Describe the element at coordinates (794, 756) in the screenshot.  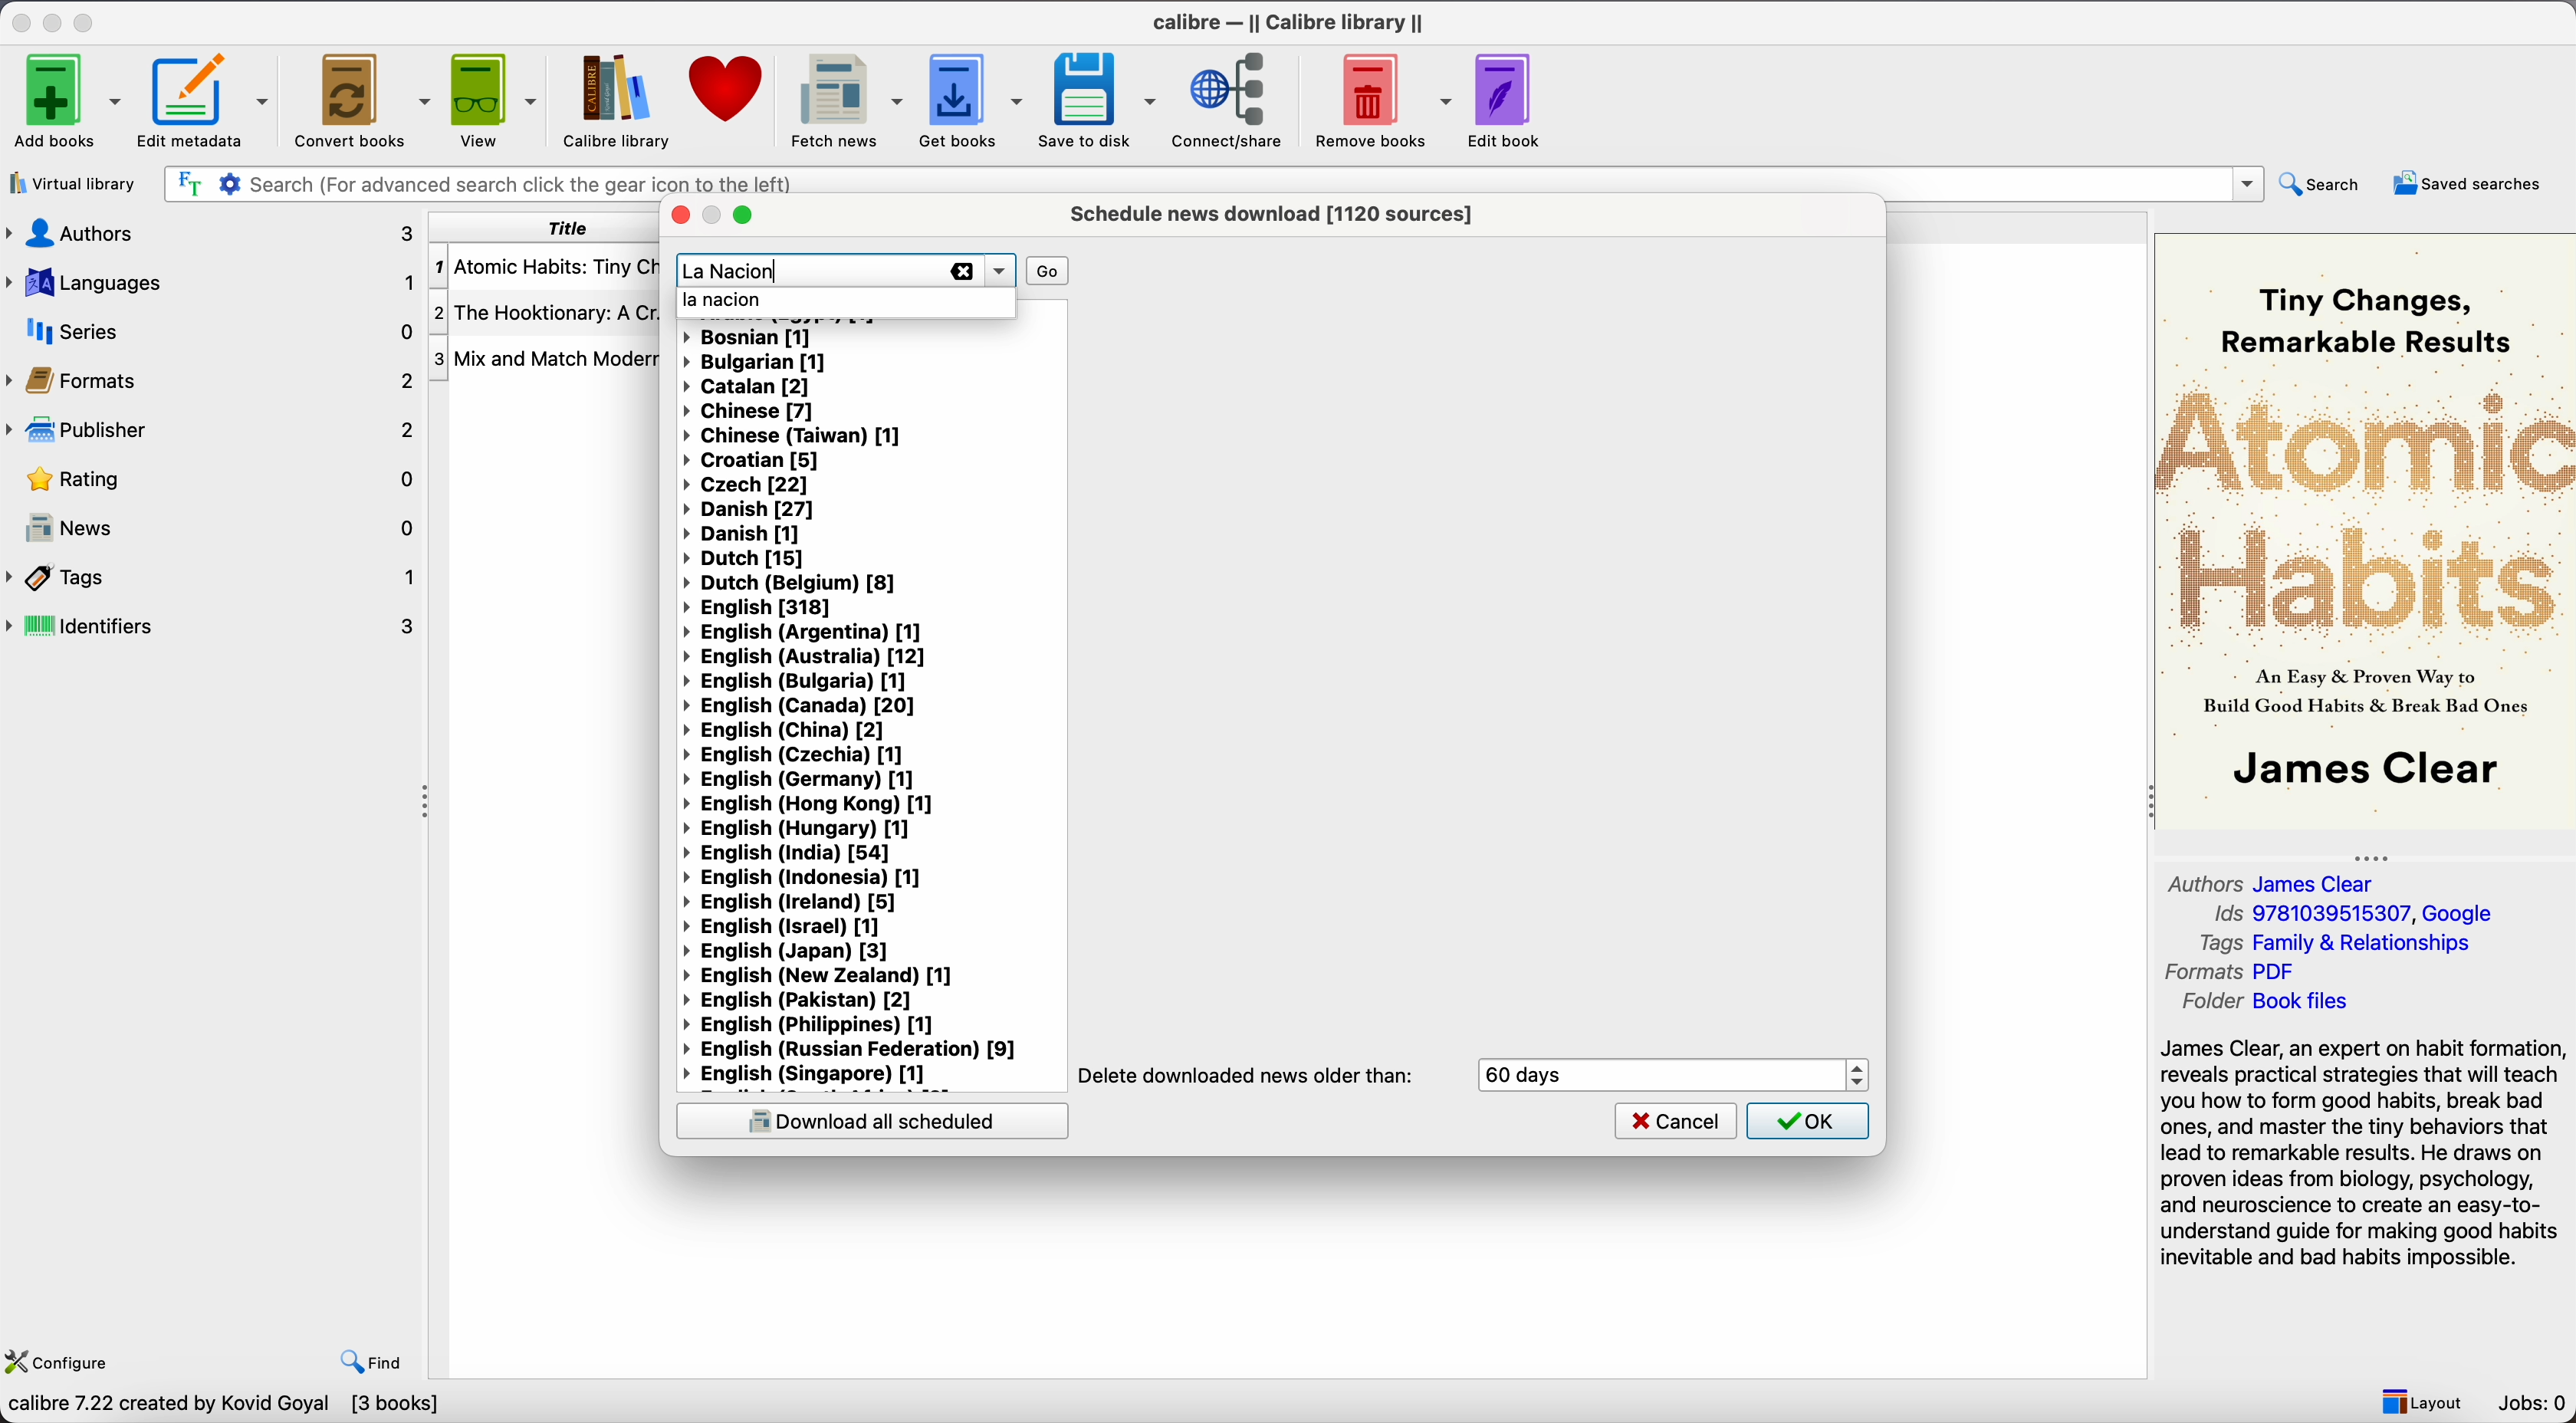
I see `English (Czechia) [1]` at that location.